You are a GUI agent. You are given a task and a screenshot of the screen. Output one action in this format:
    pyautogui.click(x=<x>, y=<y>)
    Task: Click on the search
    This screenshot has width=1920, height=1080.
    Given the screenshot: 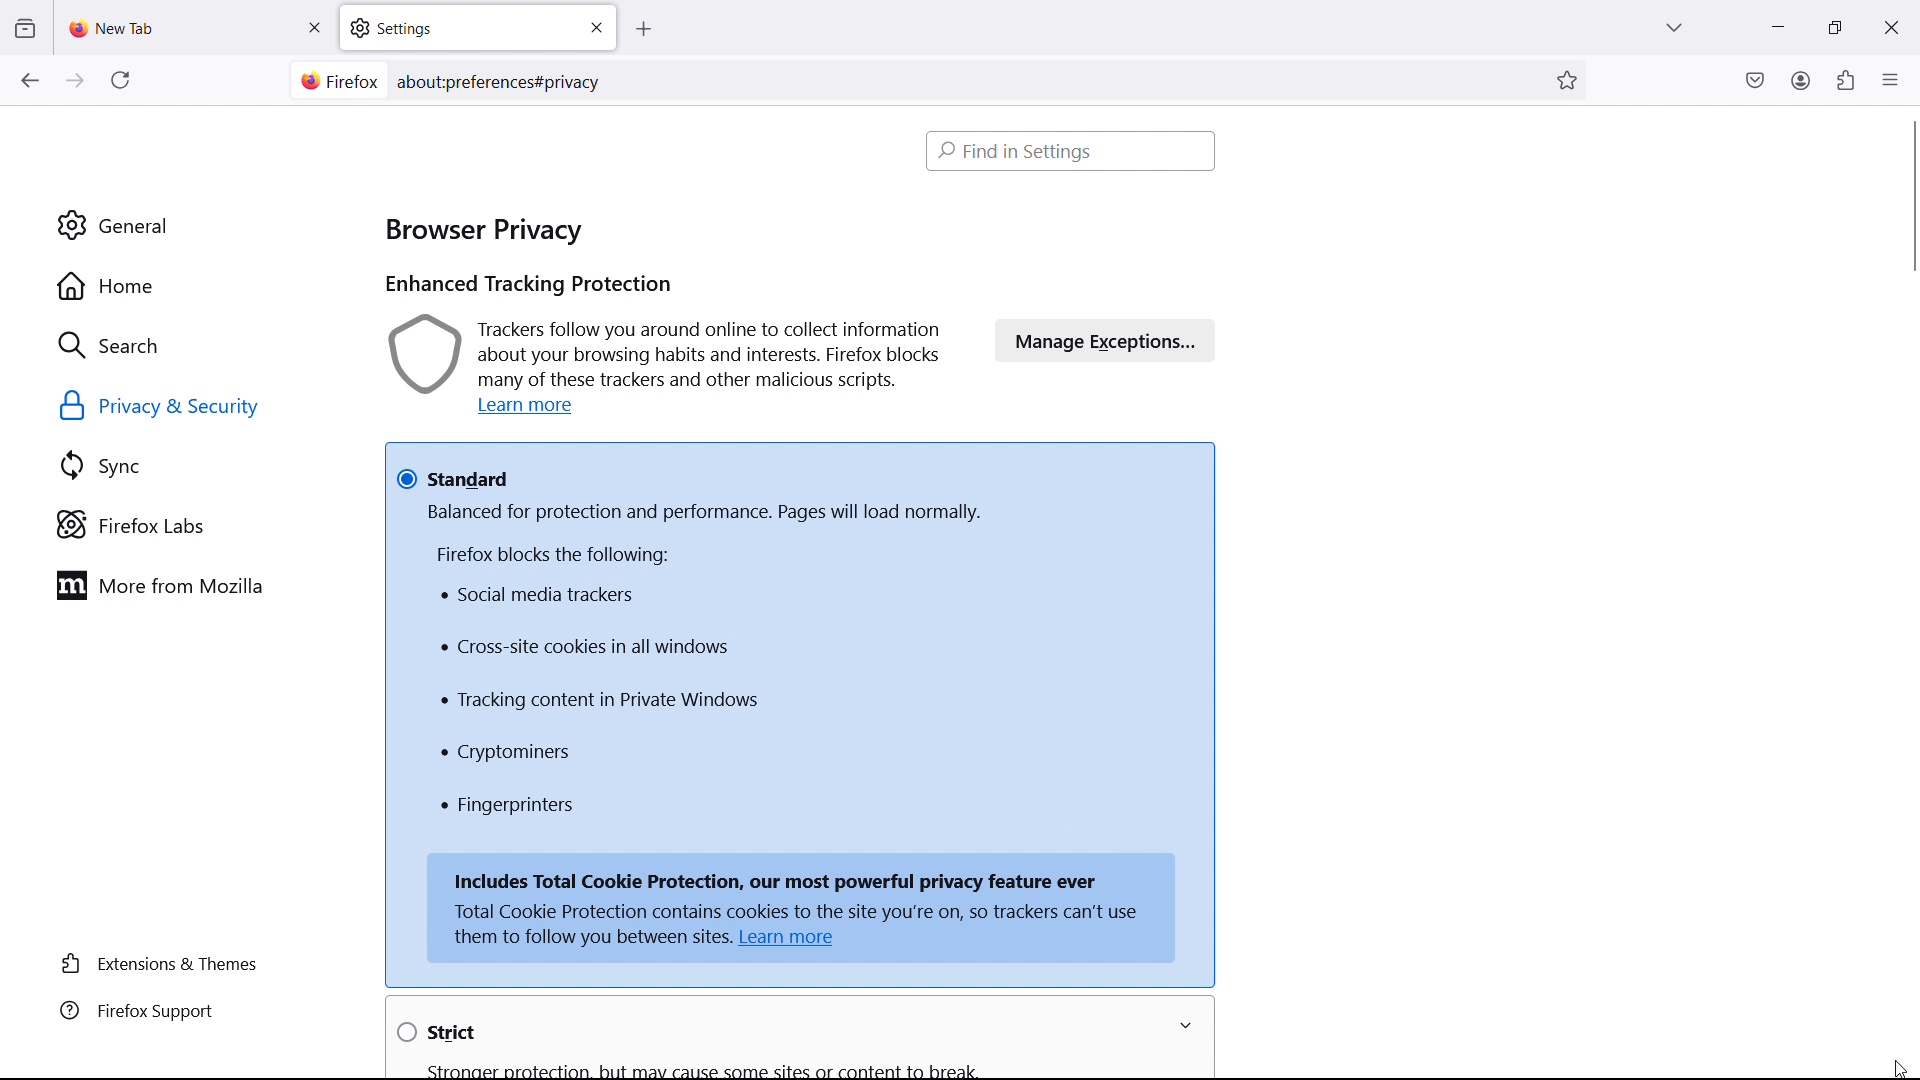 What is the action you would take?
    pyautogui.click(x=192, y=344)
    